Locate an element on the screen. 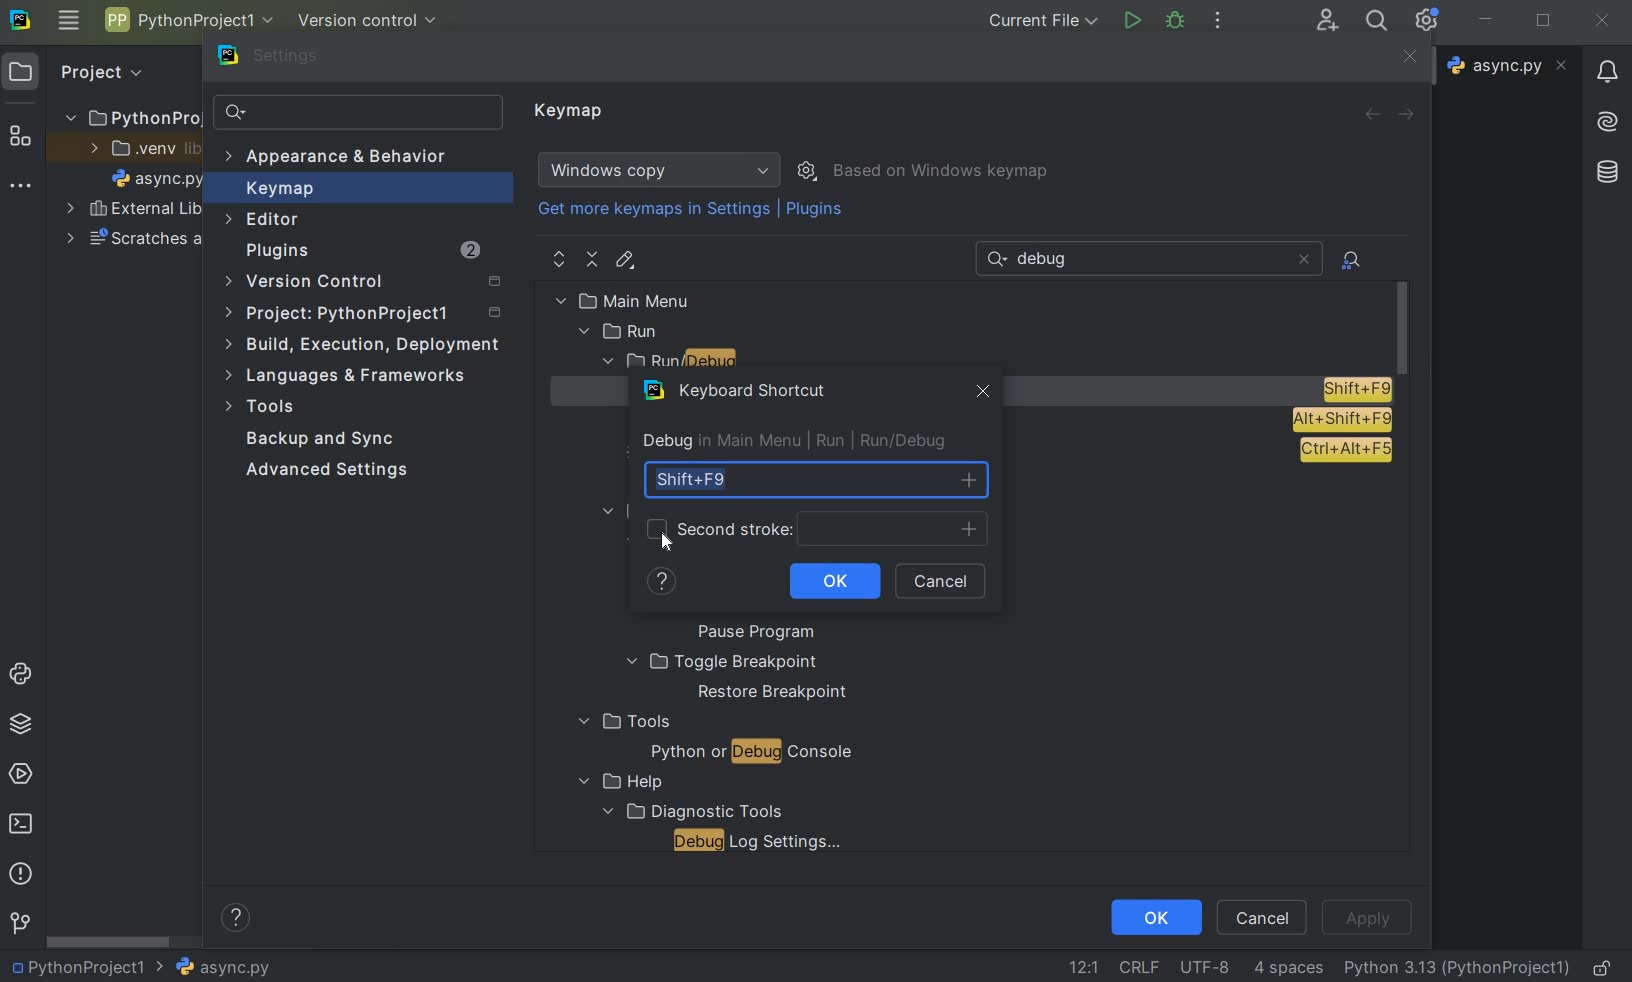 The width and height of the screenshot is (1632, 982). file name is located at coordinates (158, 182).